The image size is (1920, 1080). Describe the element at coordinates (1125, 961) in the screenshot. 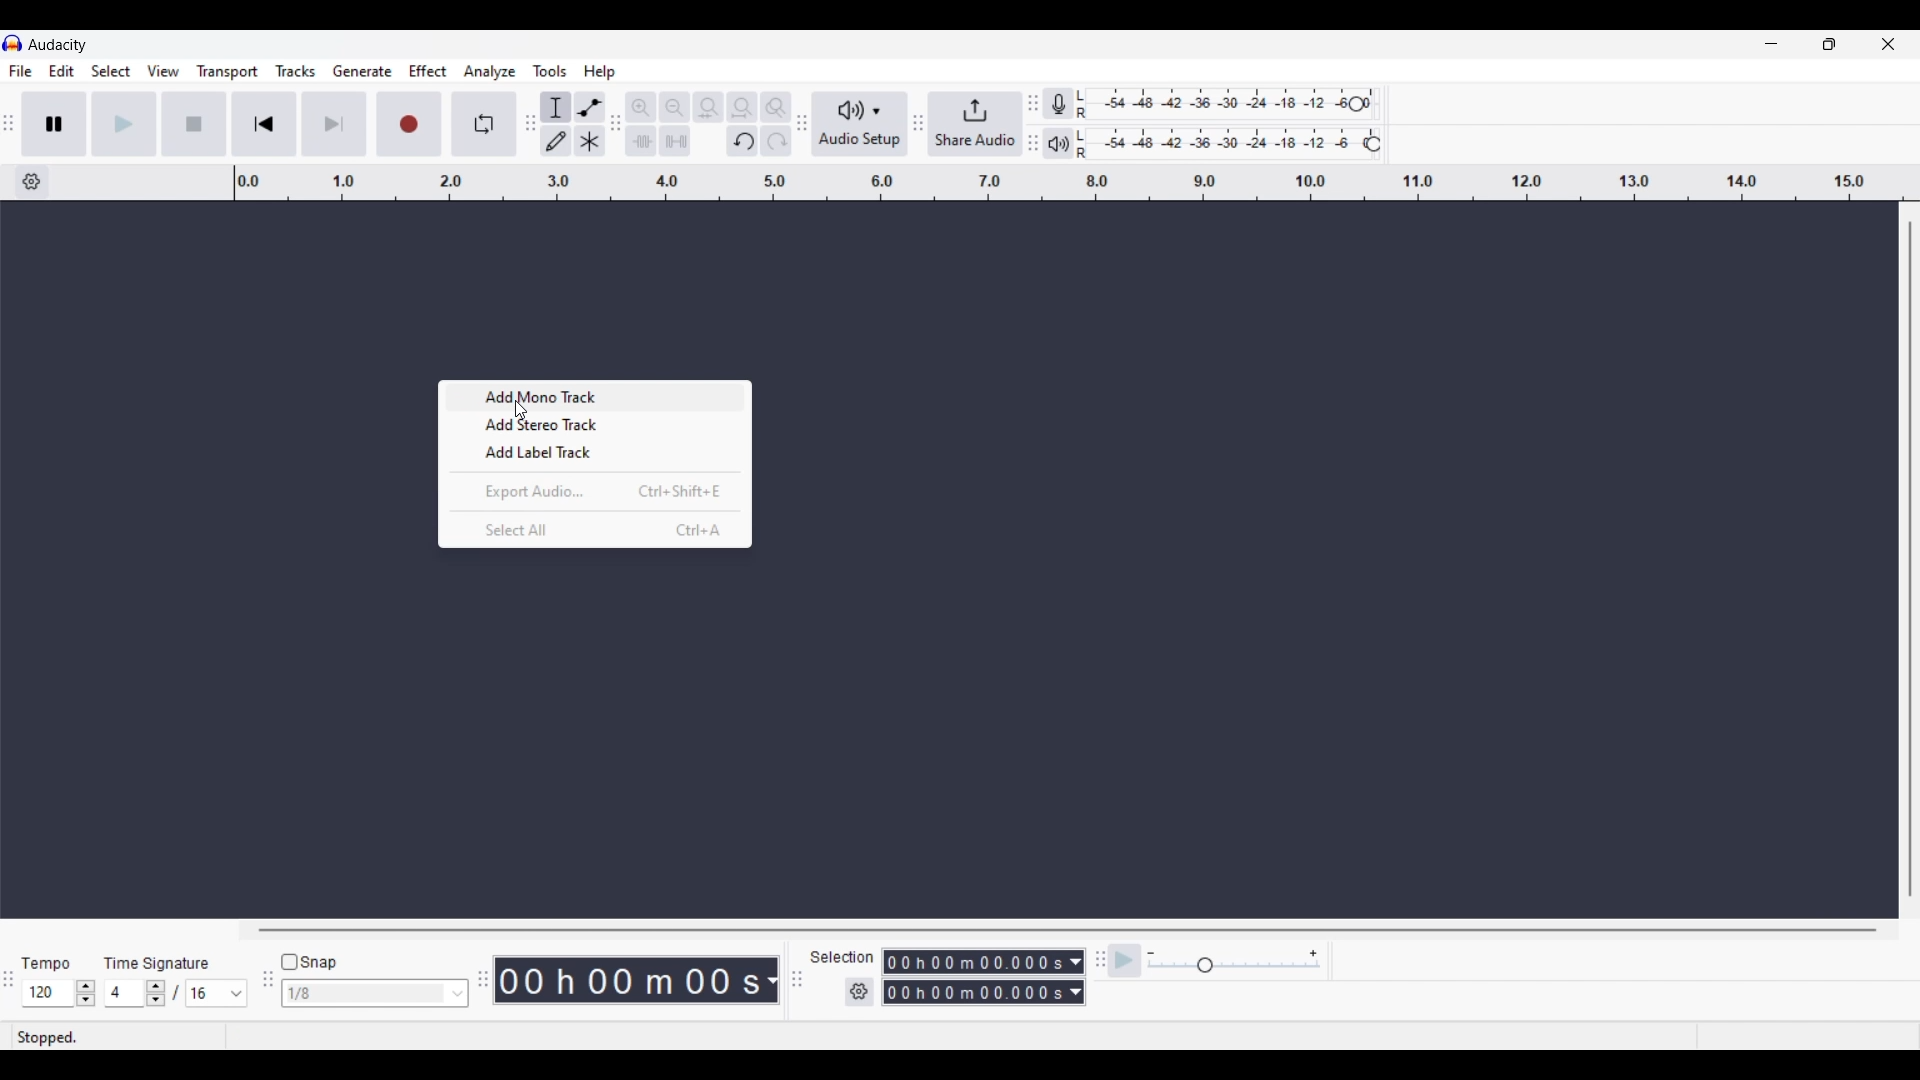

I see `Play-at-speed/Play-at-speed oncce` at that location.